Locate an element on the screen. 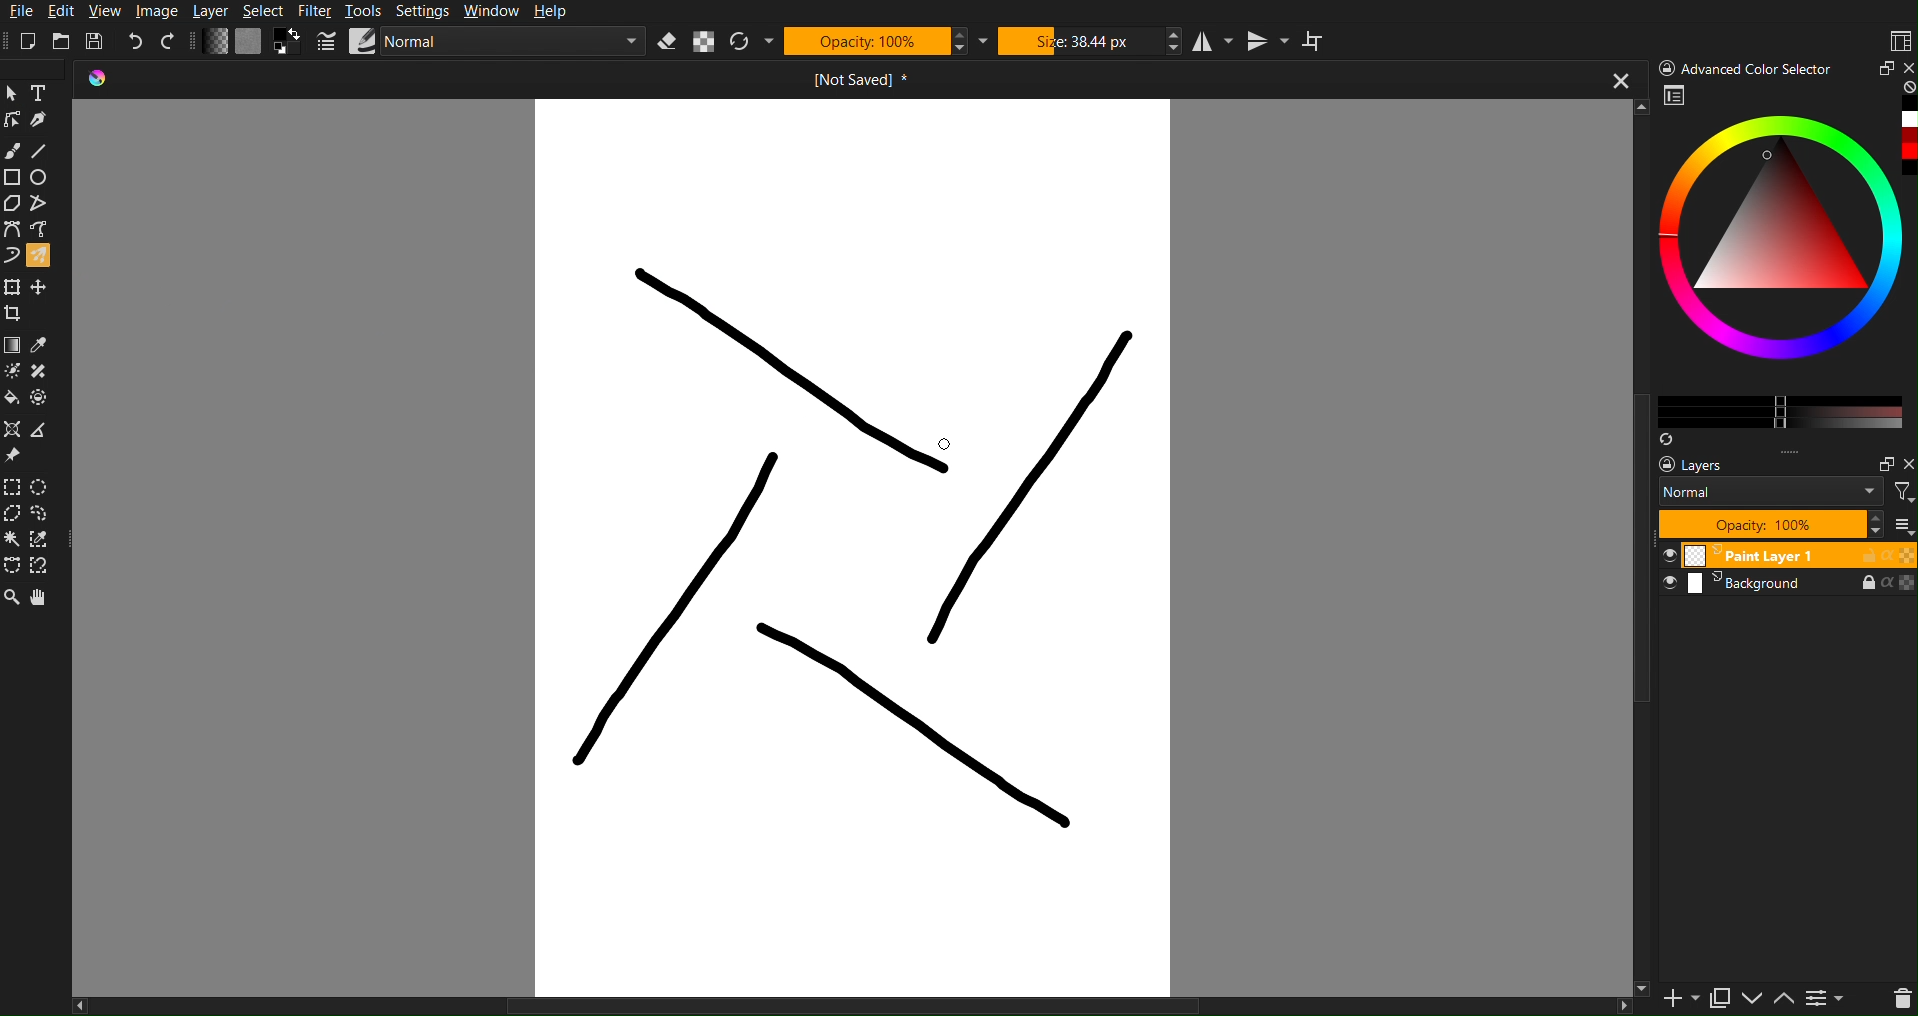 This screenshot has height=1016, width=1918. Rectangular selection Tool is located at coordinates (12, 484).